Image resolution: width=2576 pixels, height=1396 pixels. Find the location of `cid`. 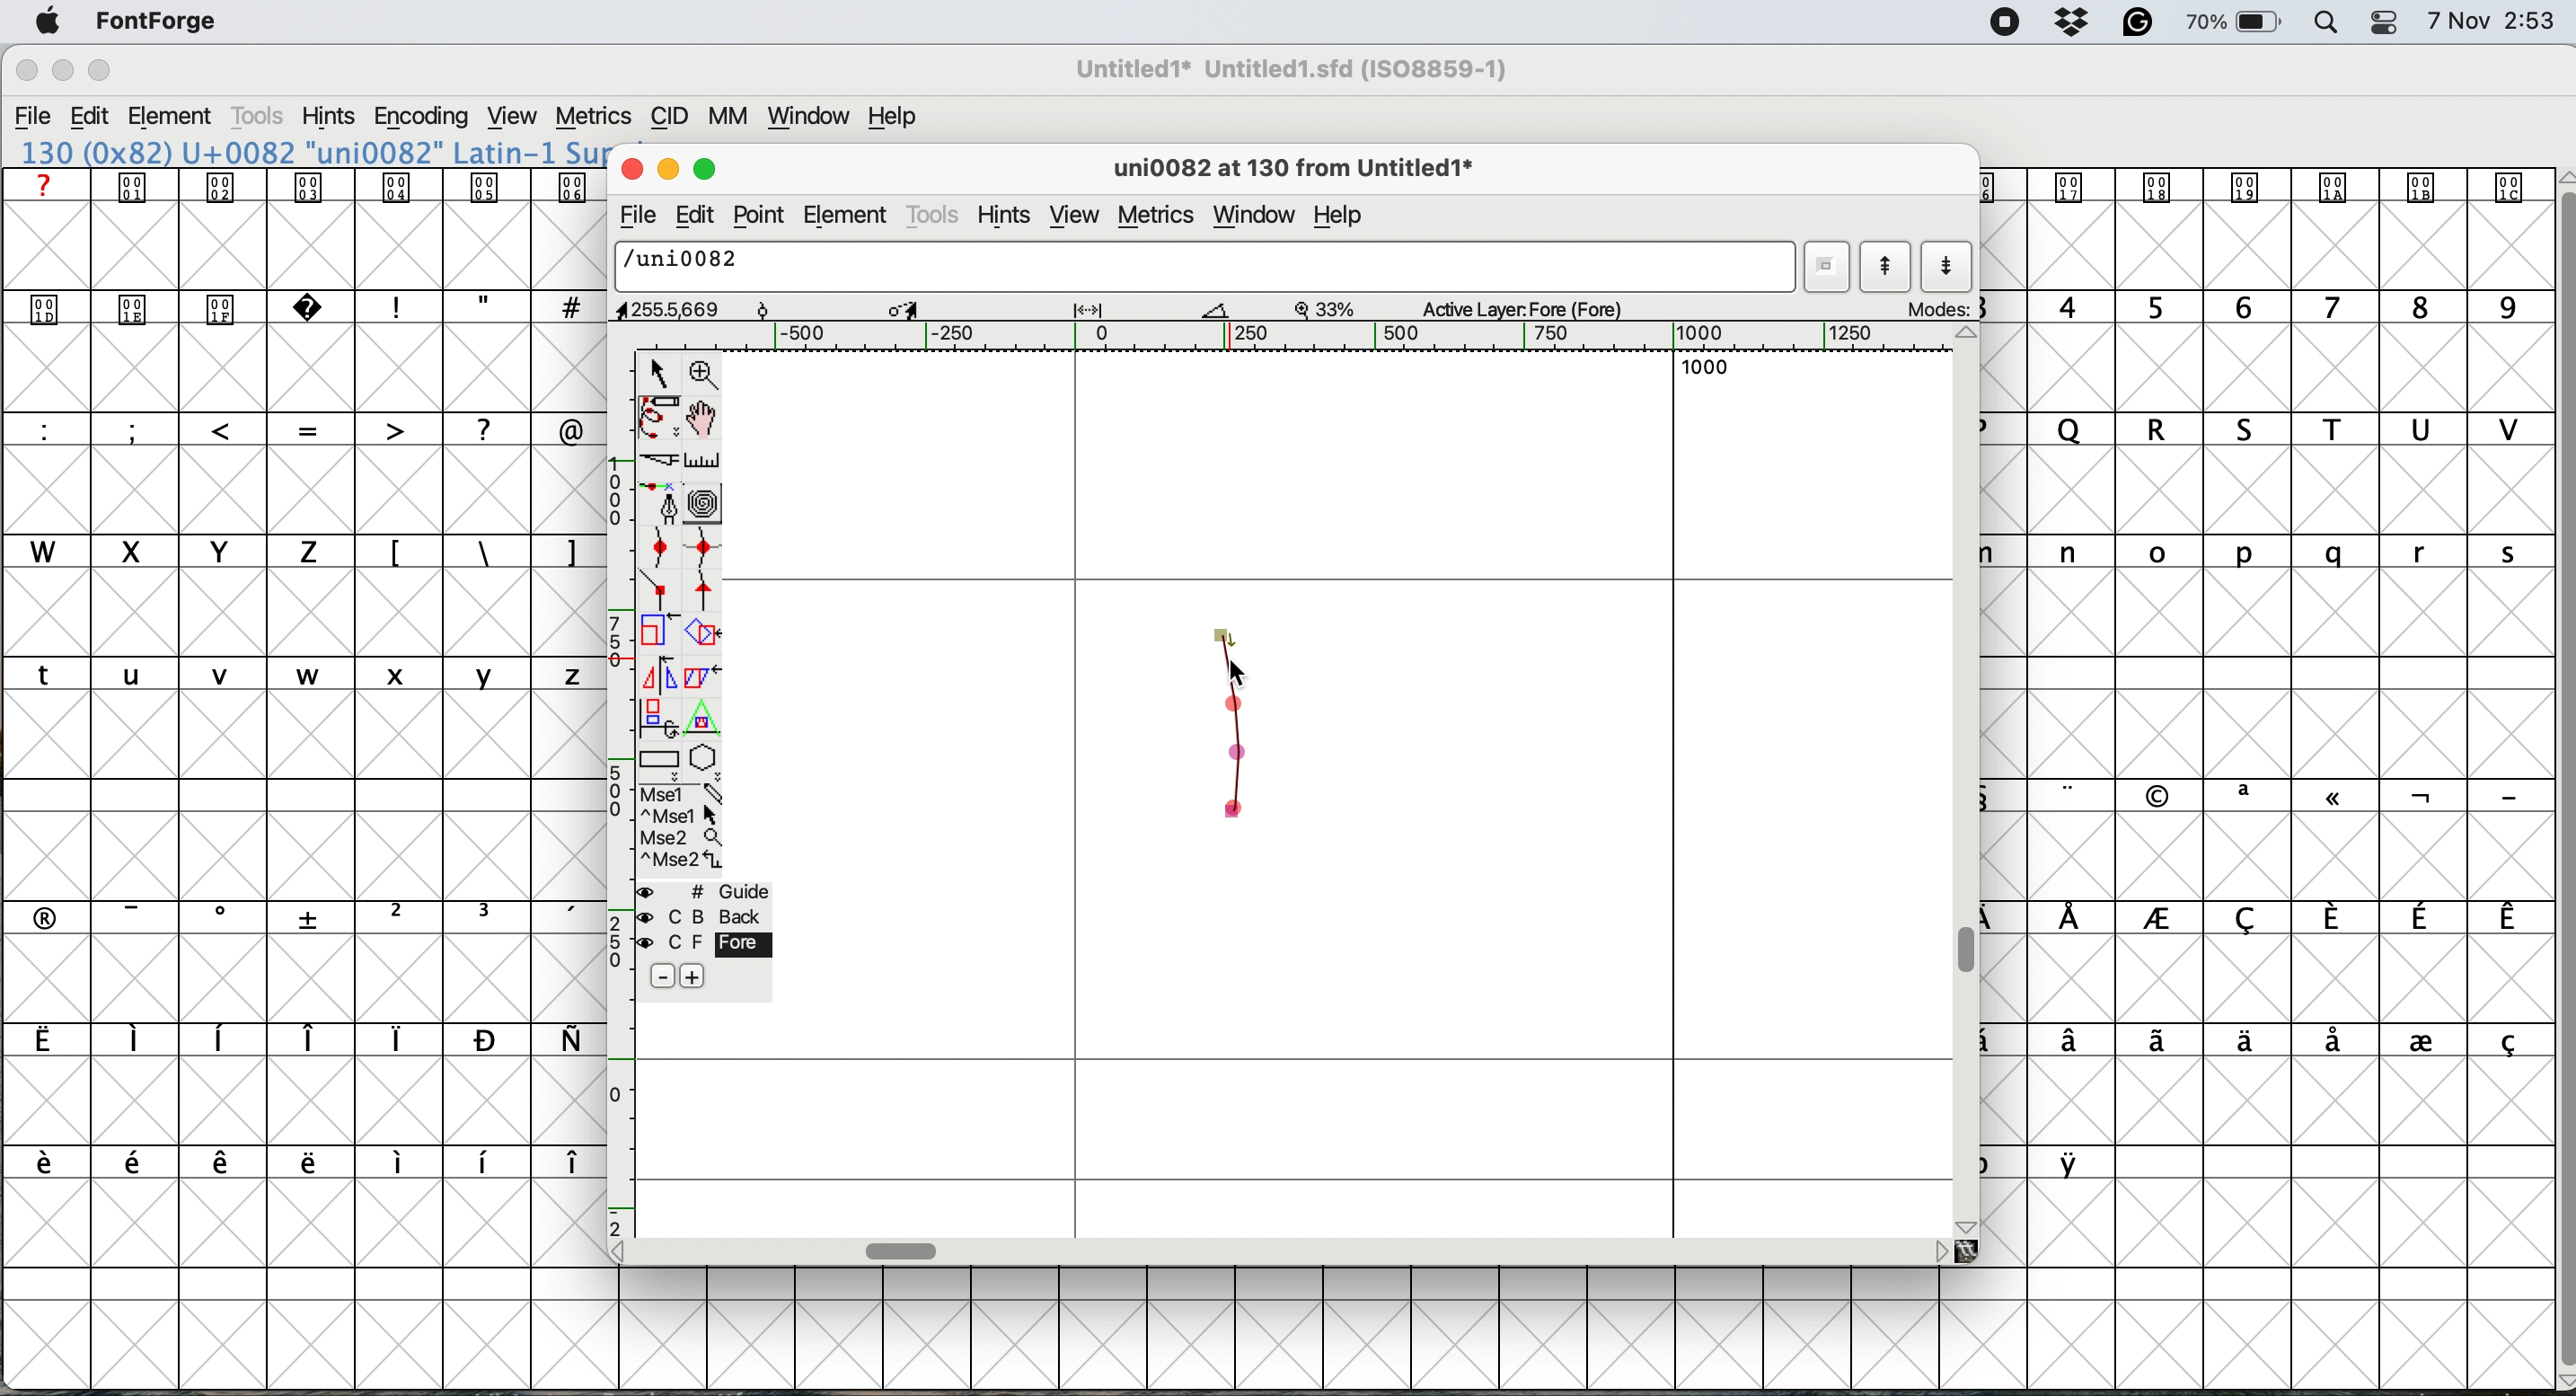

cid is located at coordinates (672, 118).